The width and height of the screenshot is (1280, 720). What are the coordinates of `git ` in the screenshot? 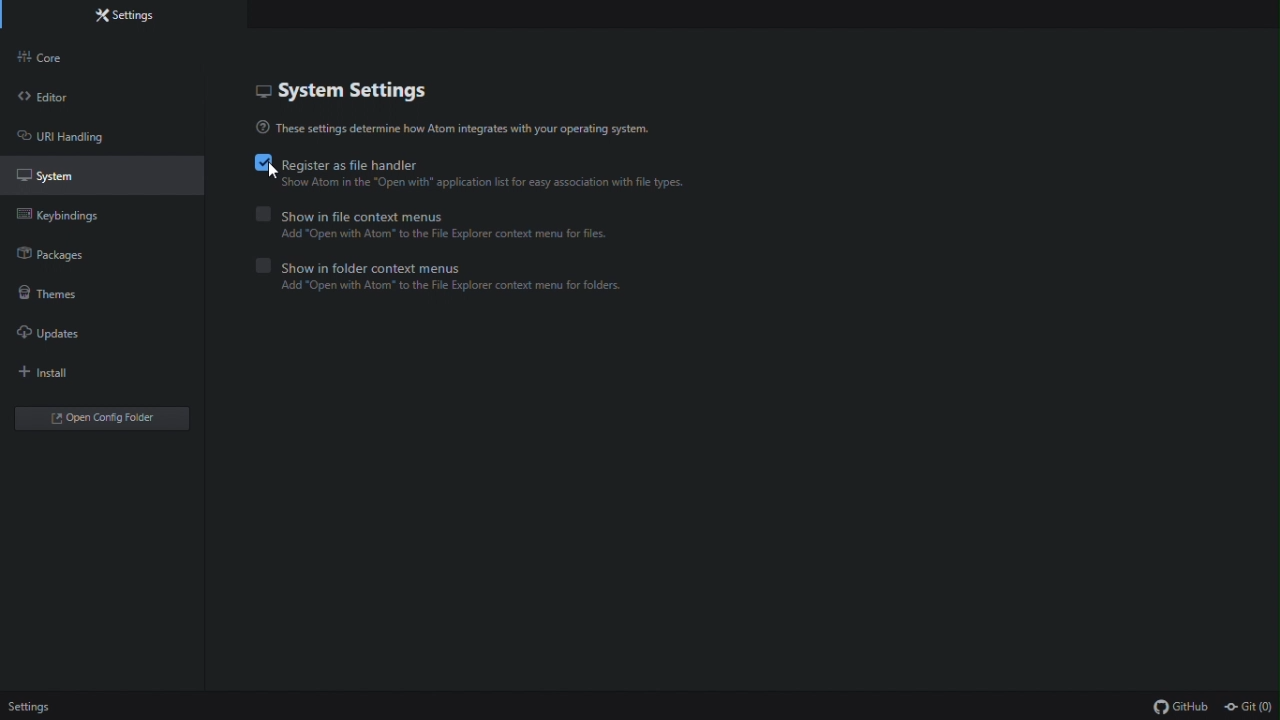 It's located at (1250, 707).